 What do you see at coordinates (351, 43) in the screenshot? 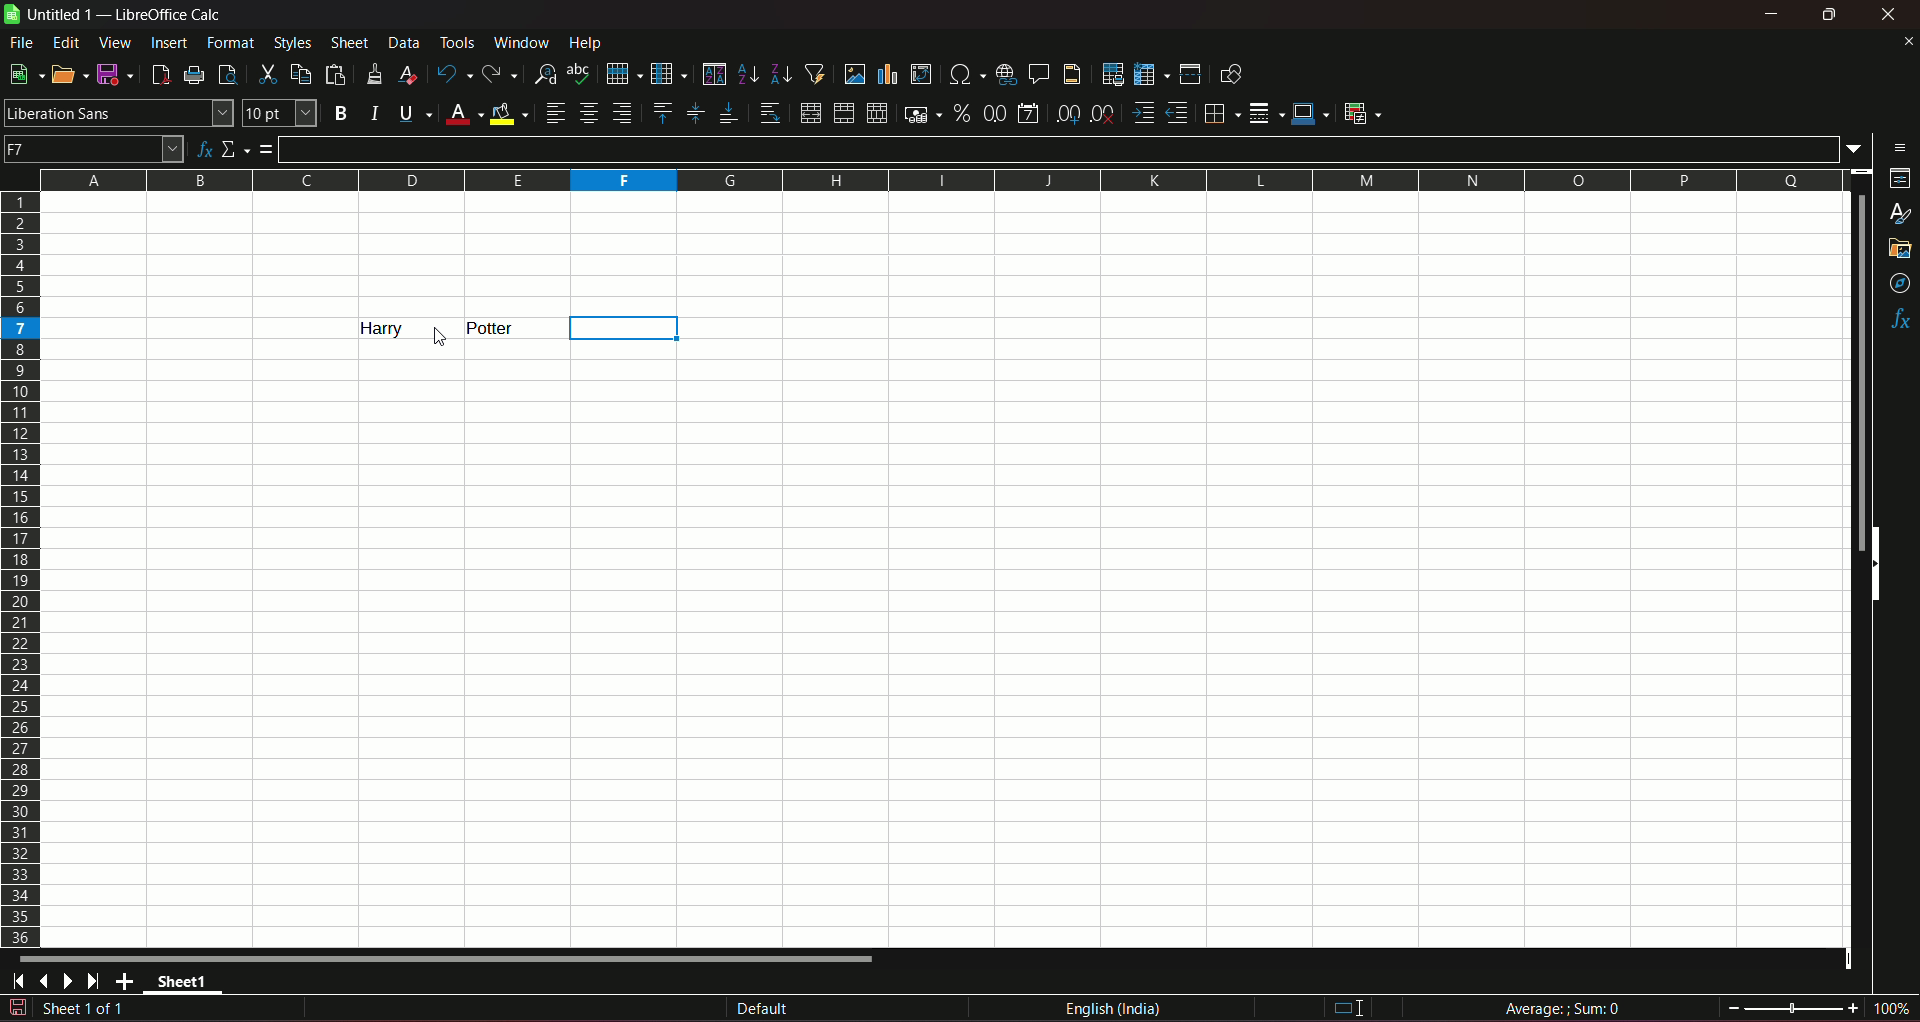
I see `sheet` at bounding box center [351, 43].